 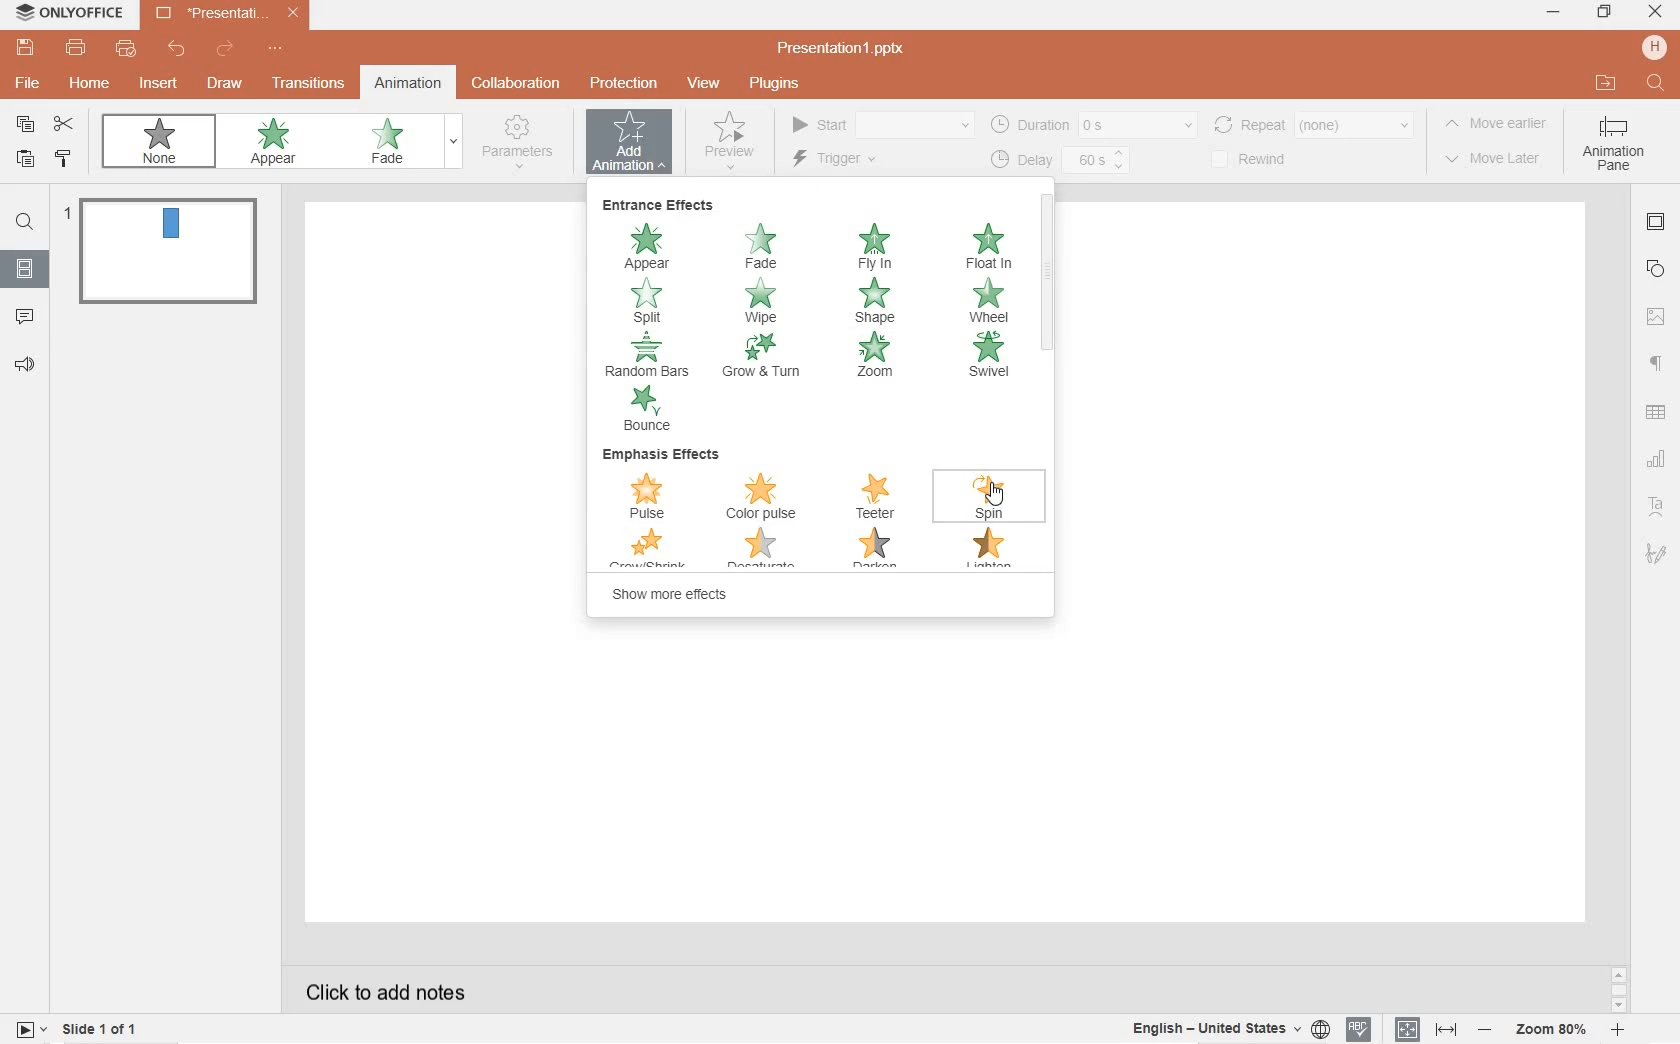 What do you see at coordinates (26, 124) in the screenshot?
I see `copy` at bounding box center [26, 124].